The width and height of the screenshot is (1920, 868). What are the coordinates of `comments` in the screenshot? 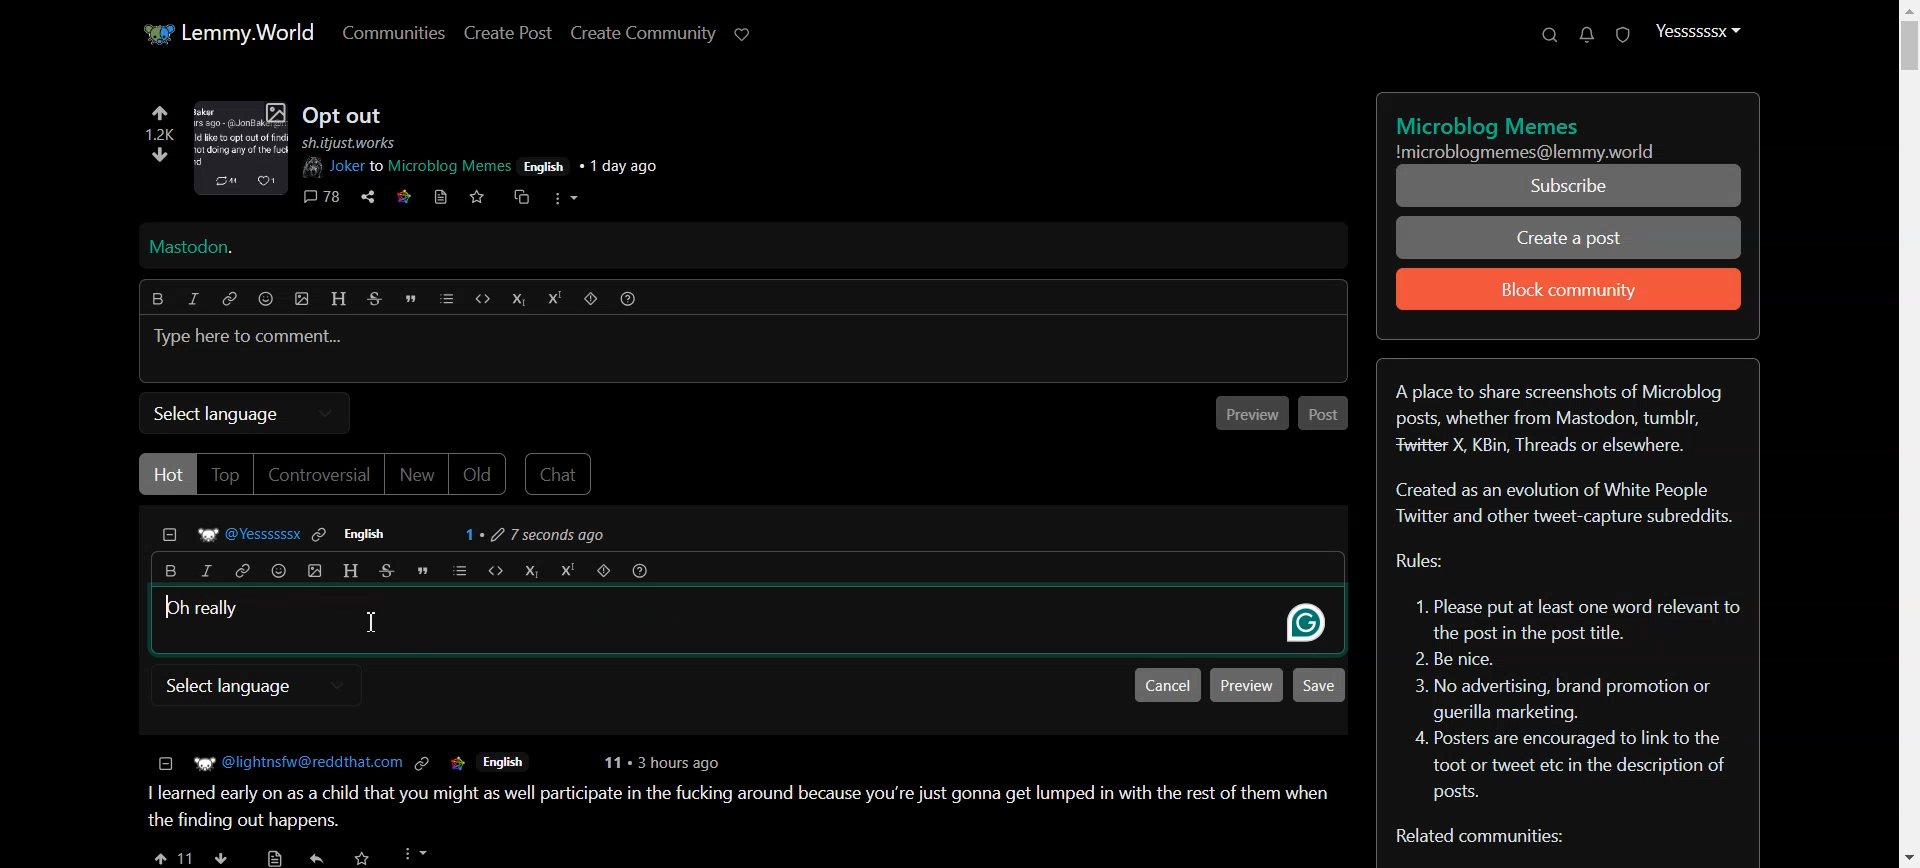 It's located at (323, 198).